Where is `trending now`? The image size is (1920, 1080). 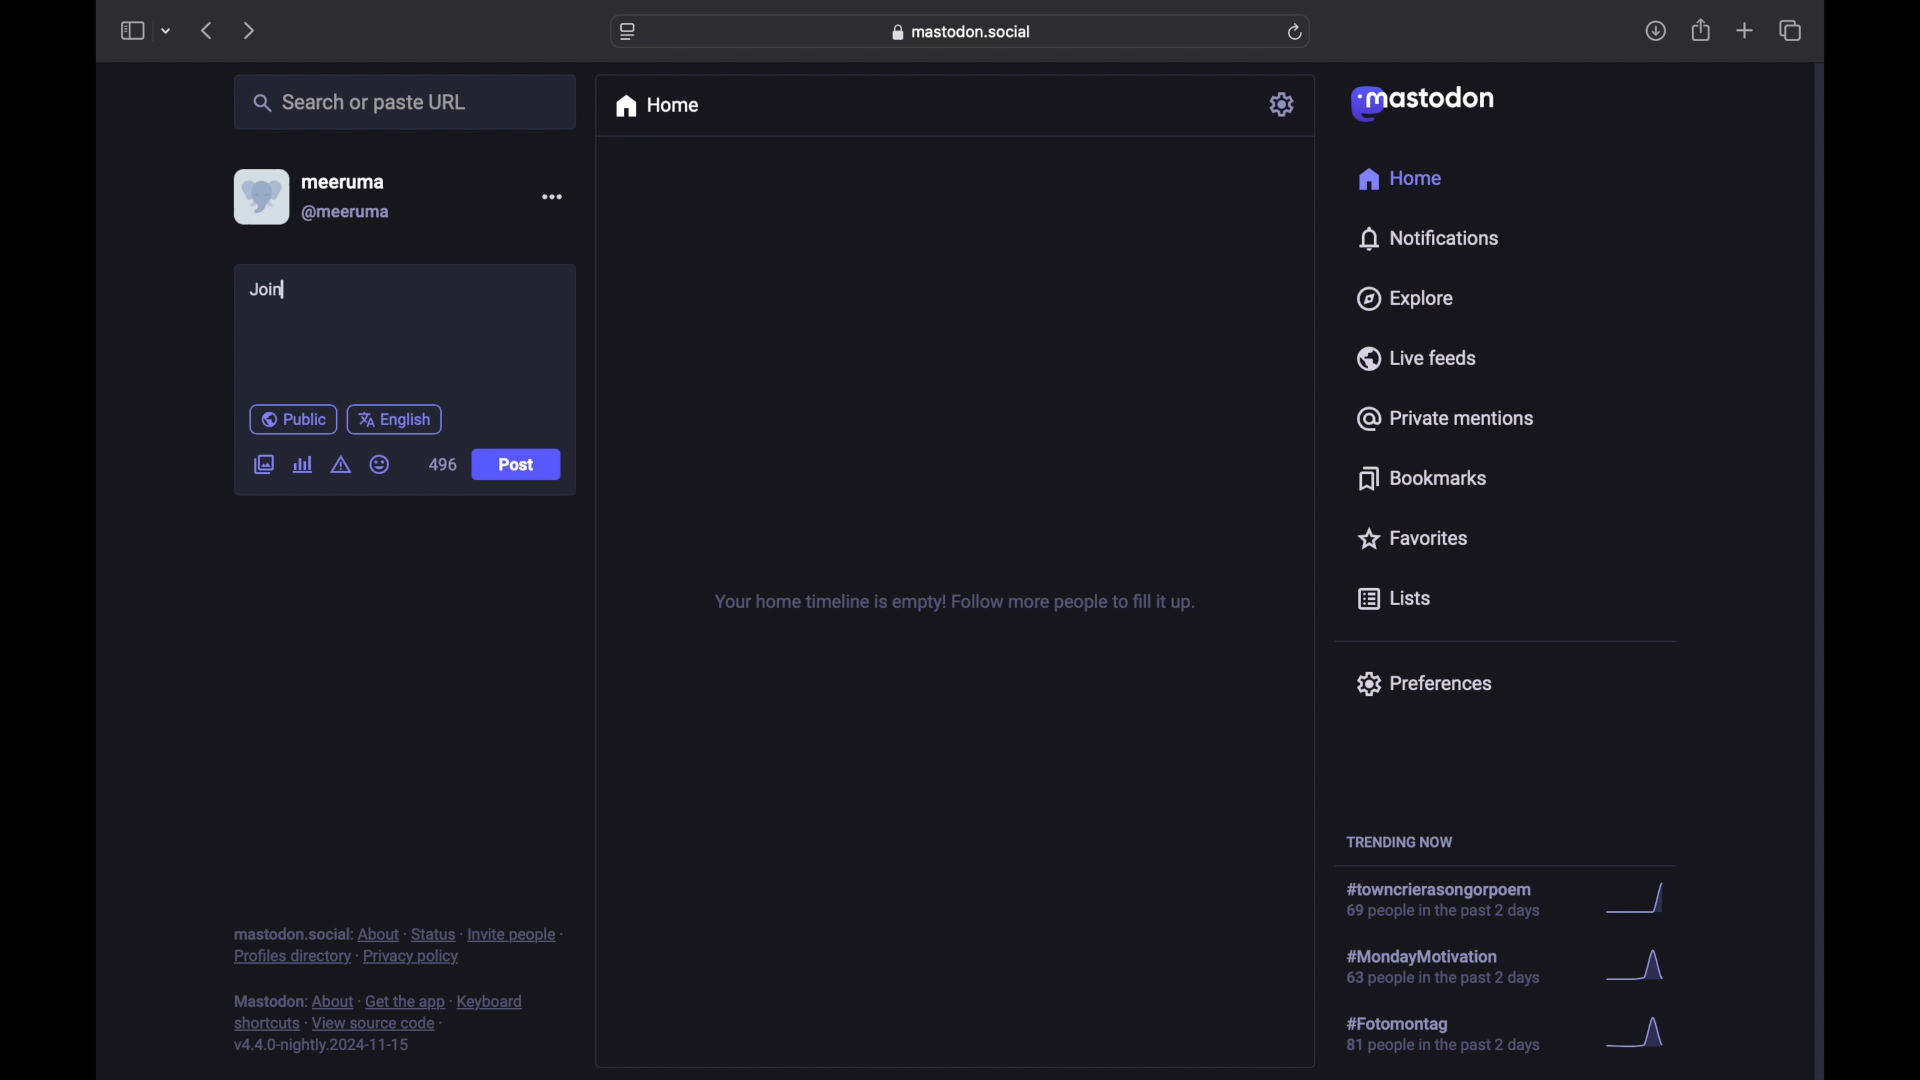
trending now is located at coordinates (1399, 842).